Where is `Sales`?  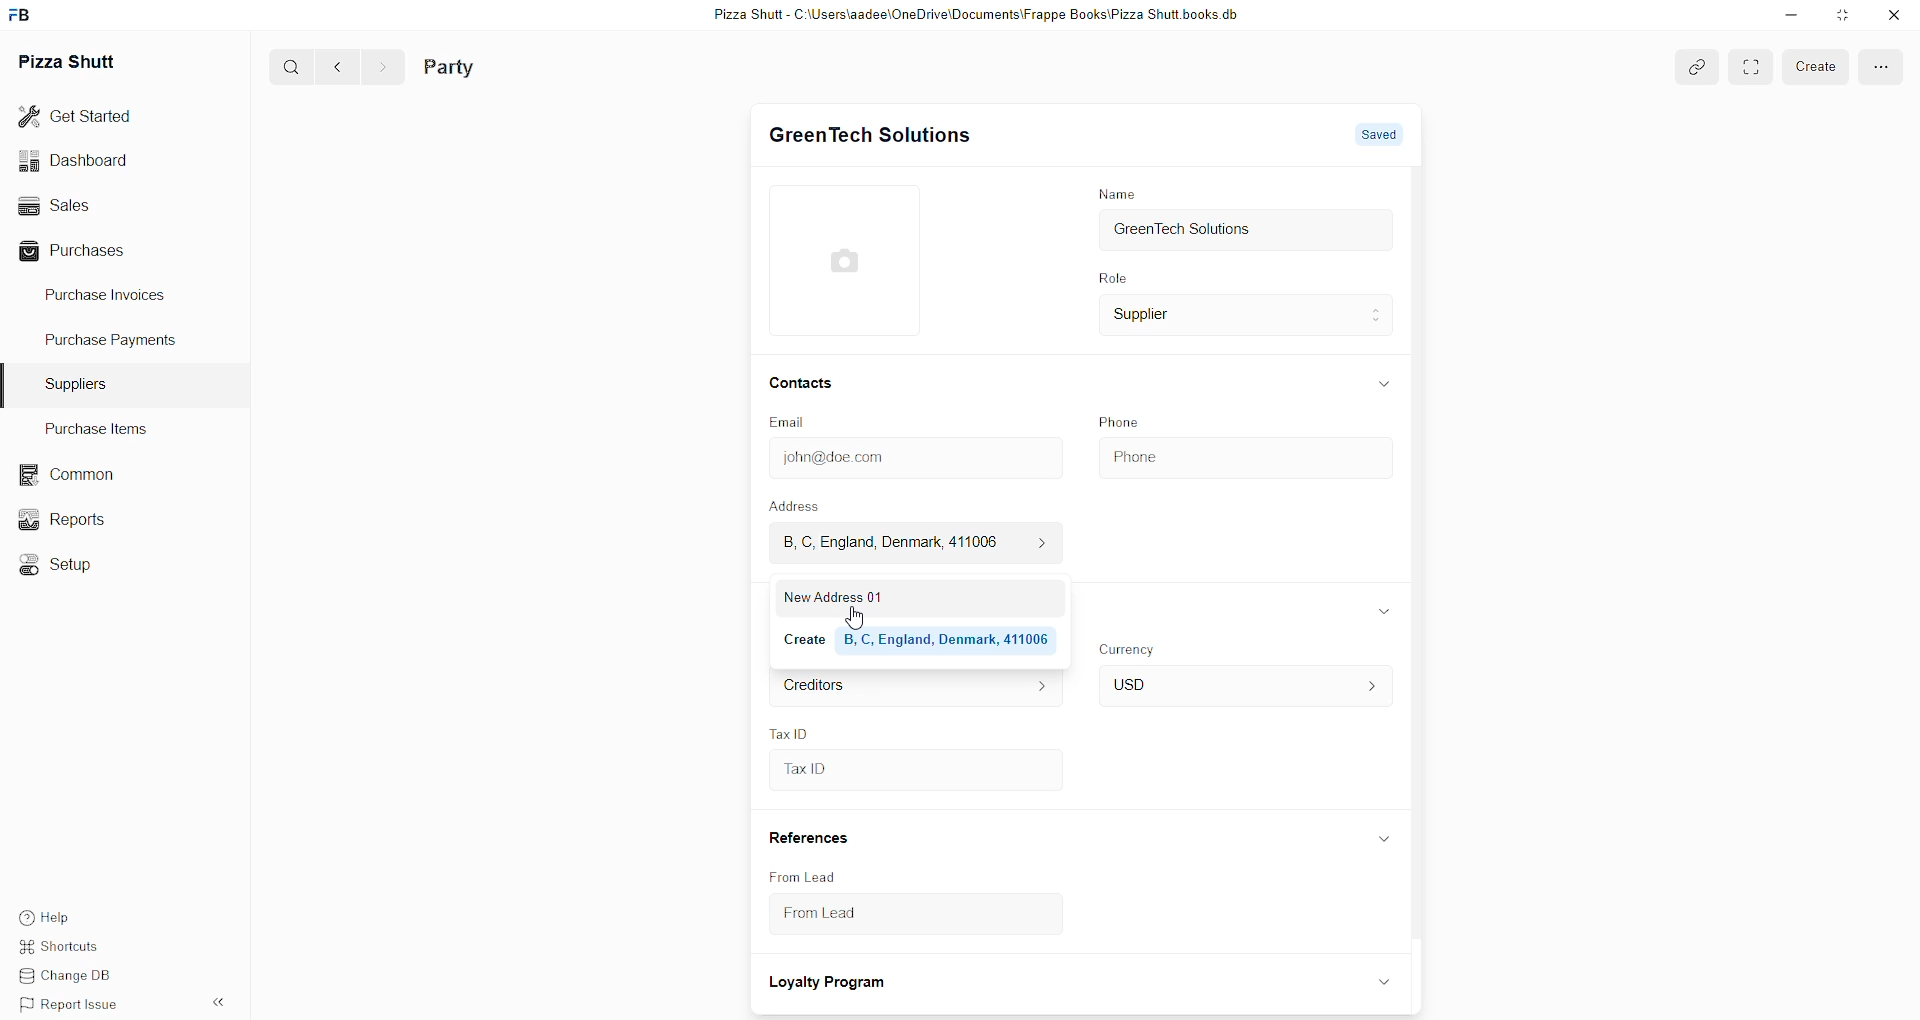
Sales is located at coordinates (97, 205).